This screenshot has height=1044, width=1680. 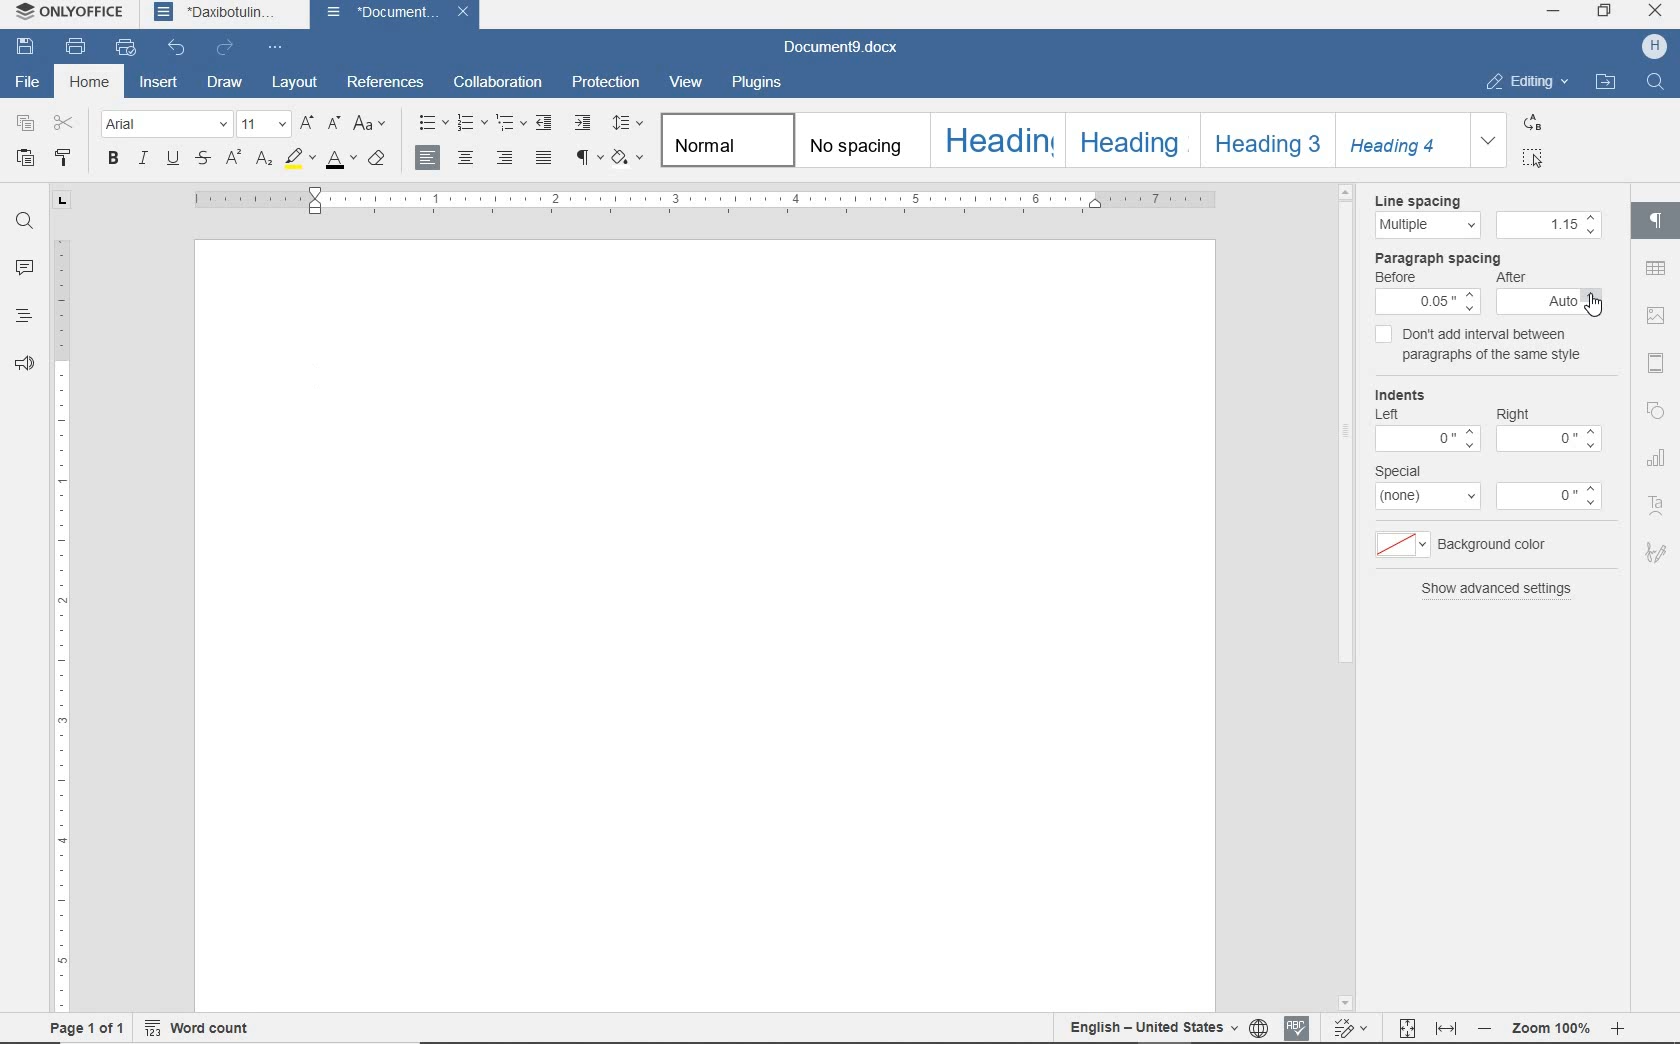 What do you see at coordinates (112, 160) in the screenshot?
I see `bold` at bounding box center [112, 160].